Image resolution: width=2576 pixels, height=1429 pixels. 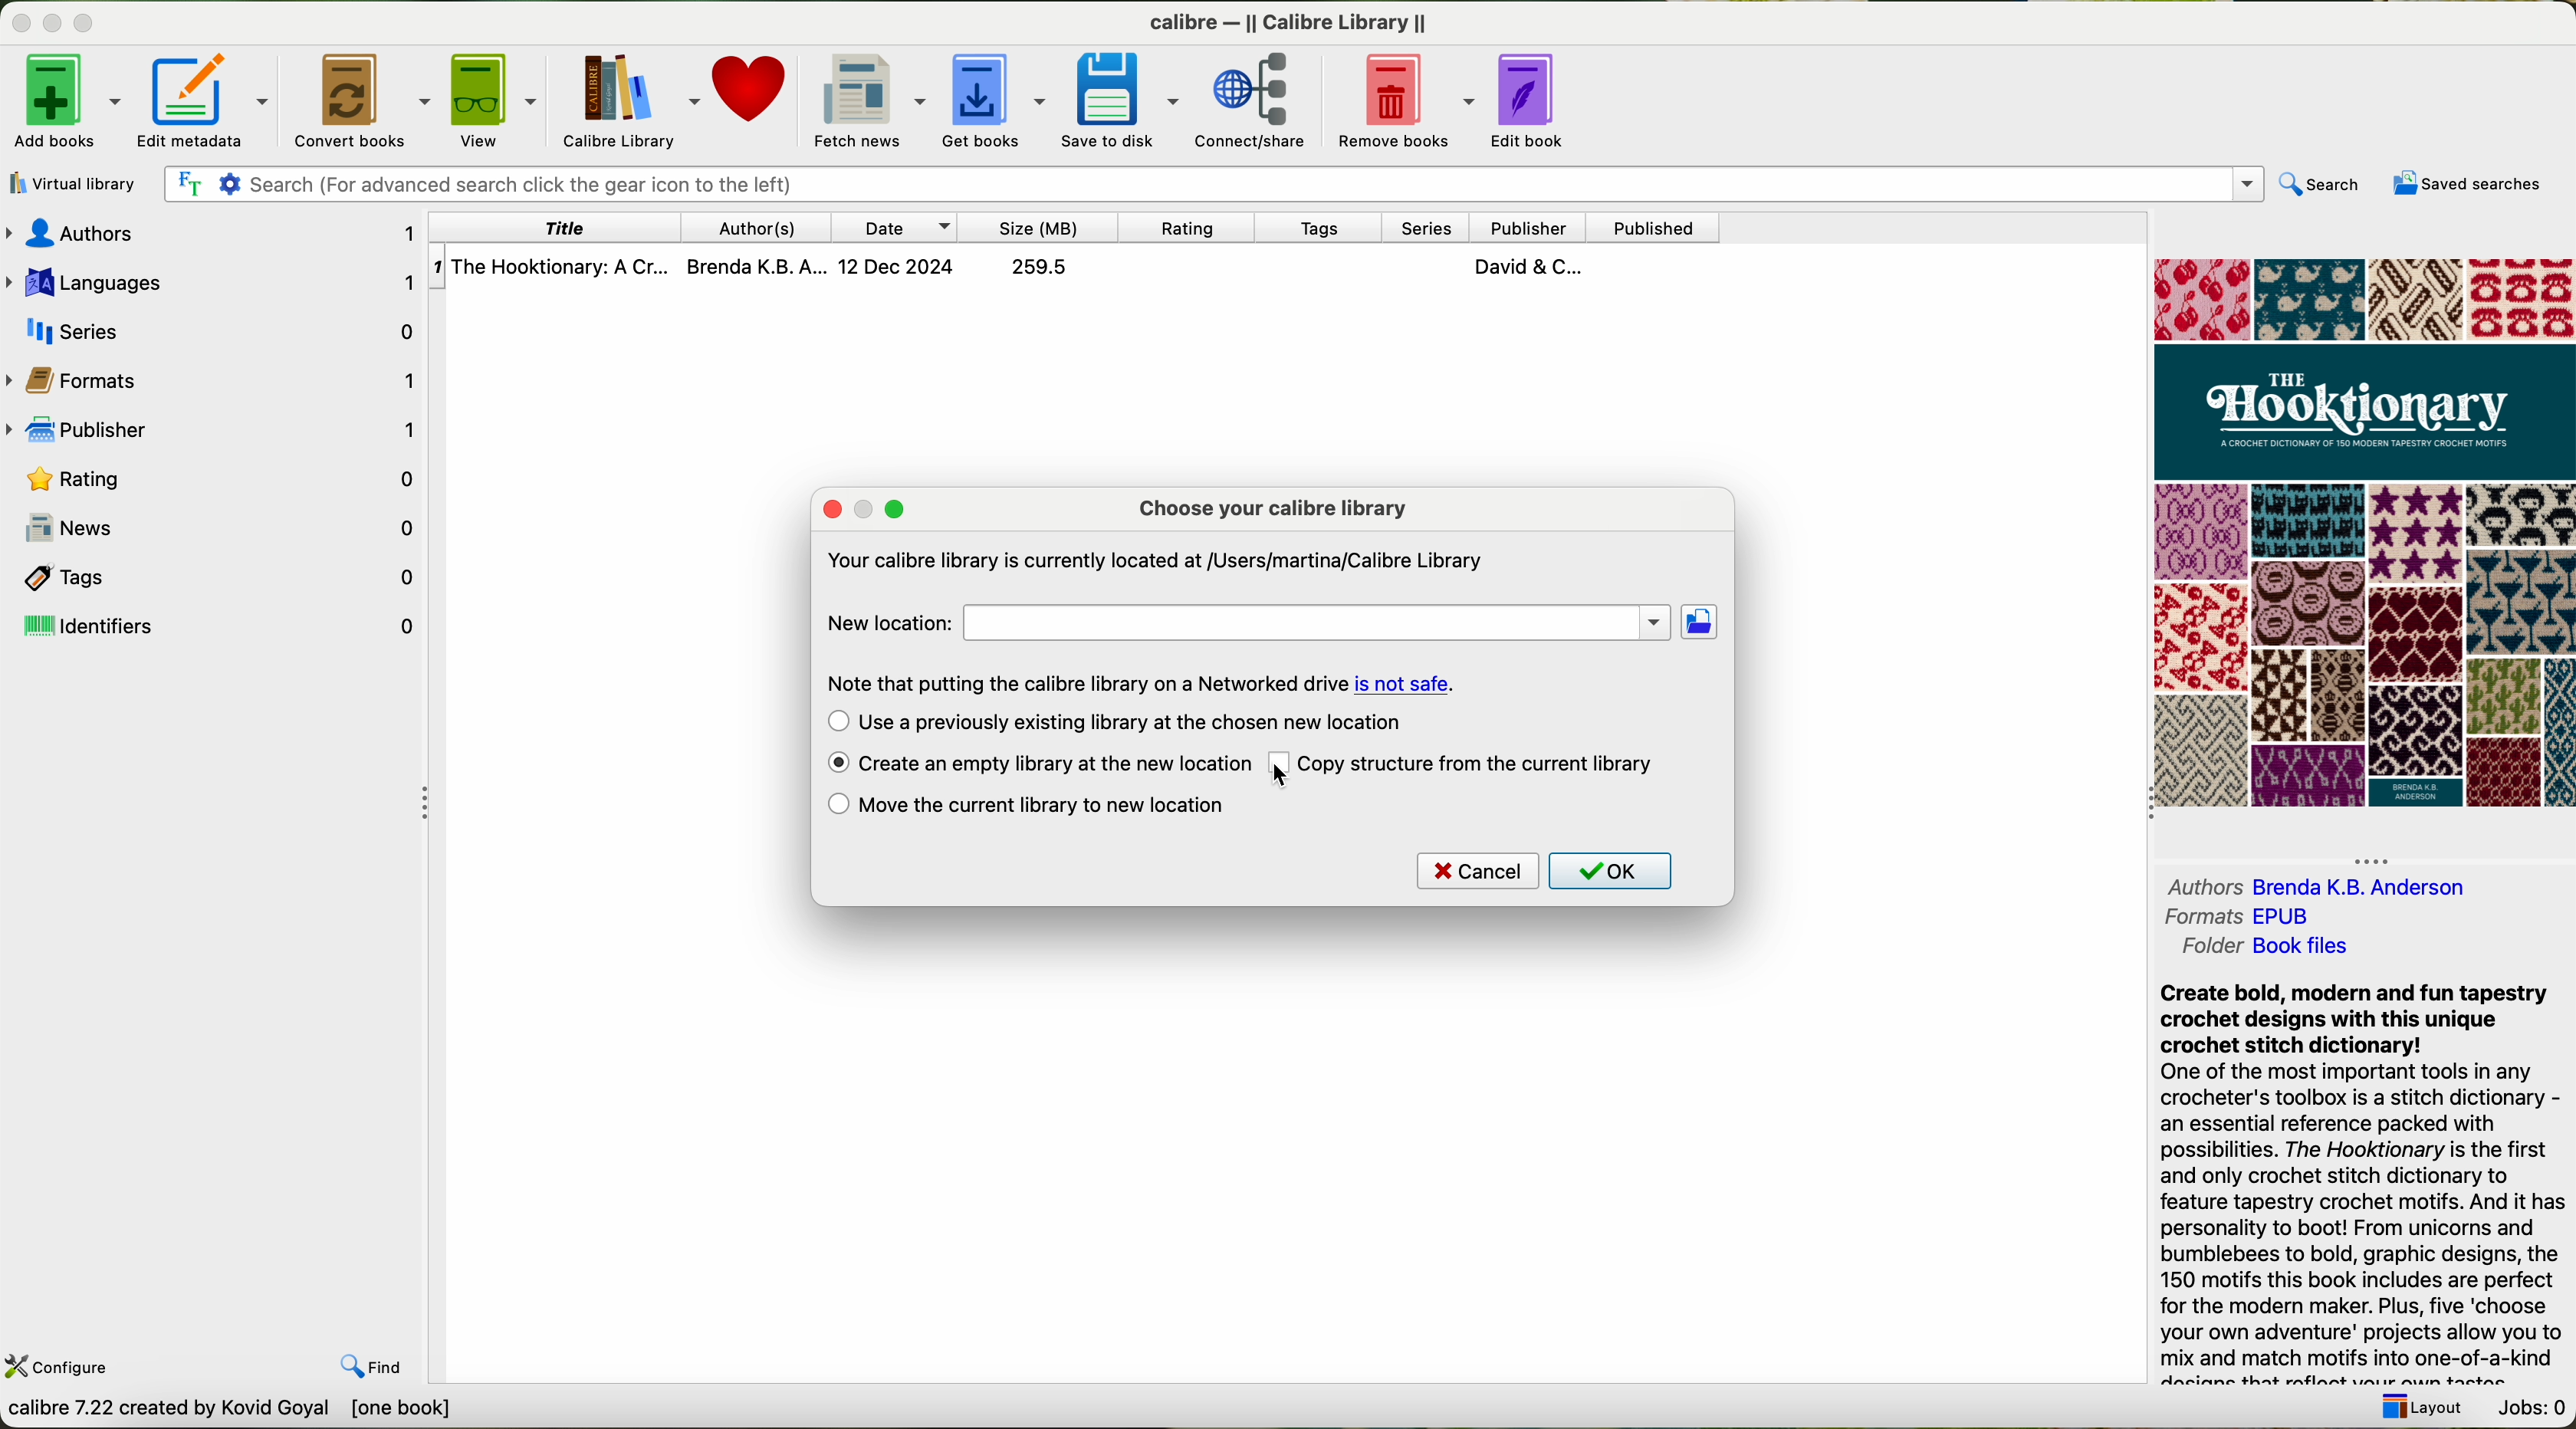 What do you see at coordinates (1322, 226) in the screenshot?
I see `tags` at bounding box center [1322, 226].